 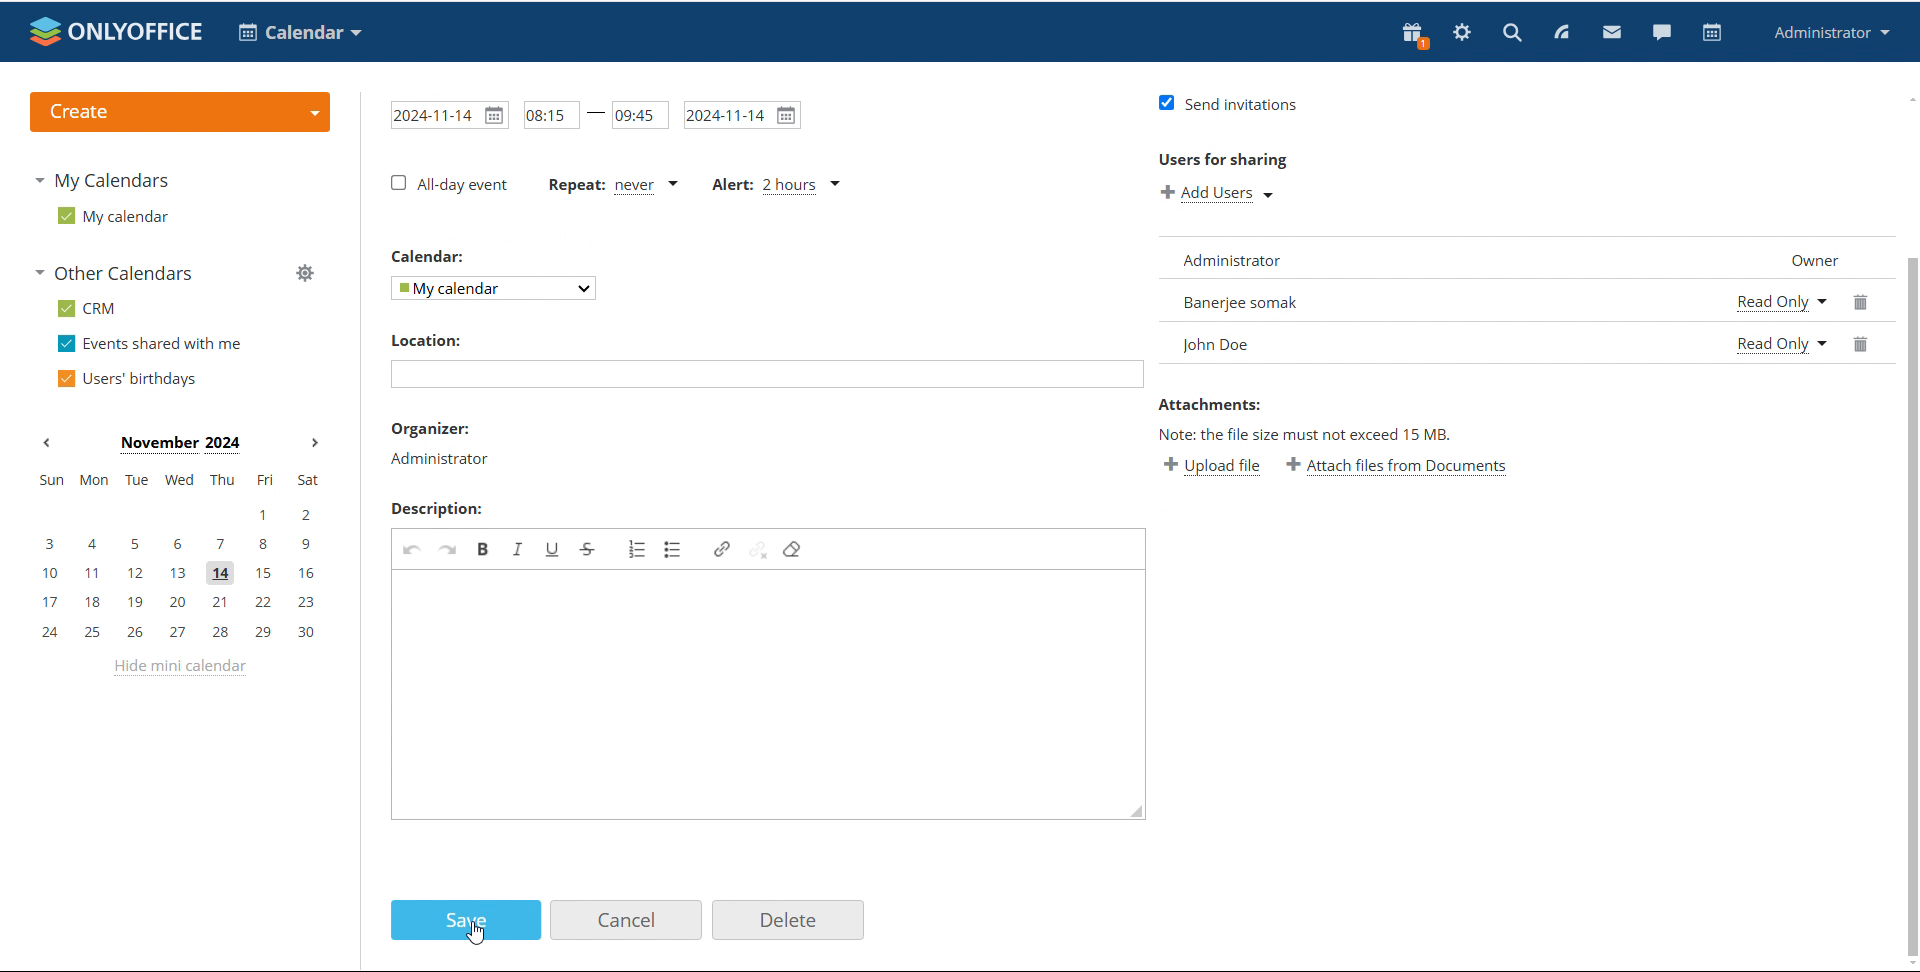 What do you see at coordinates (794, 550) in the screenshot?
I see `Remove format` at bounding box center [794, 550].